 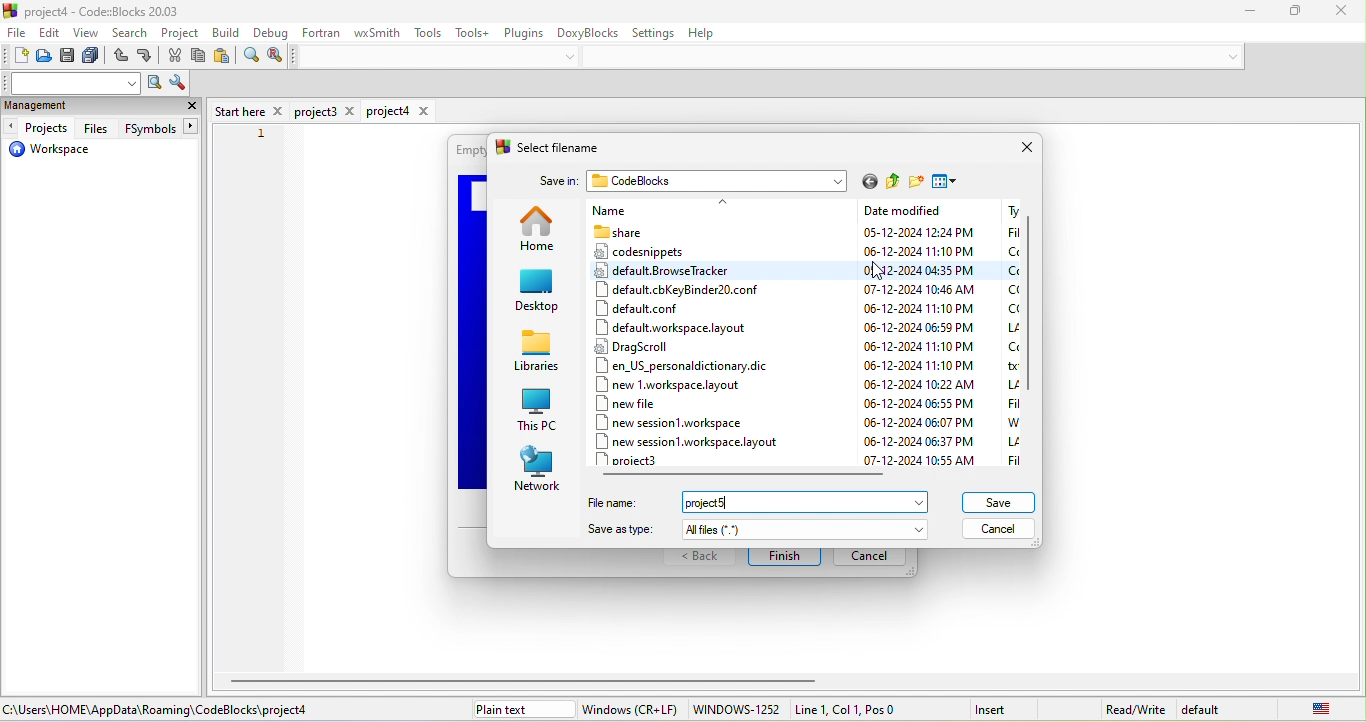 What do you see at coordinates (61, 107) in the screenshot?
I see `management` at bounding box center [61, 107].